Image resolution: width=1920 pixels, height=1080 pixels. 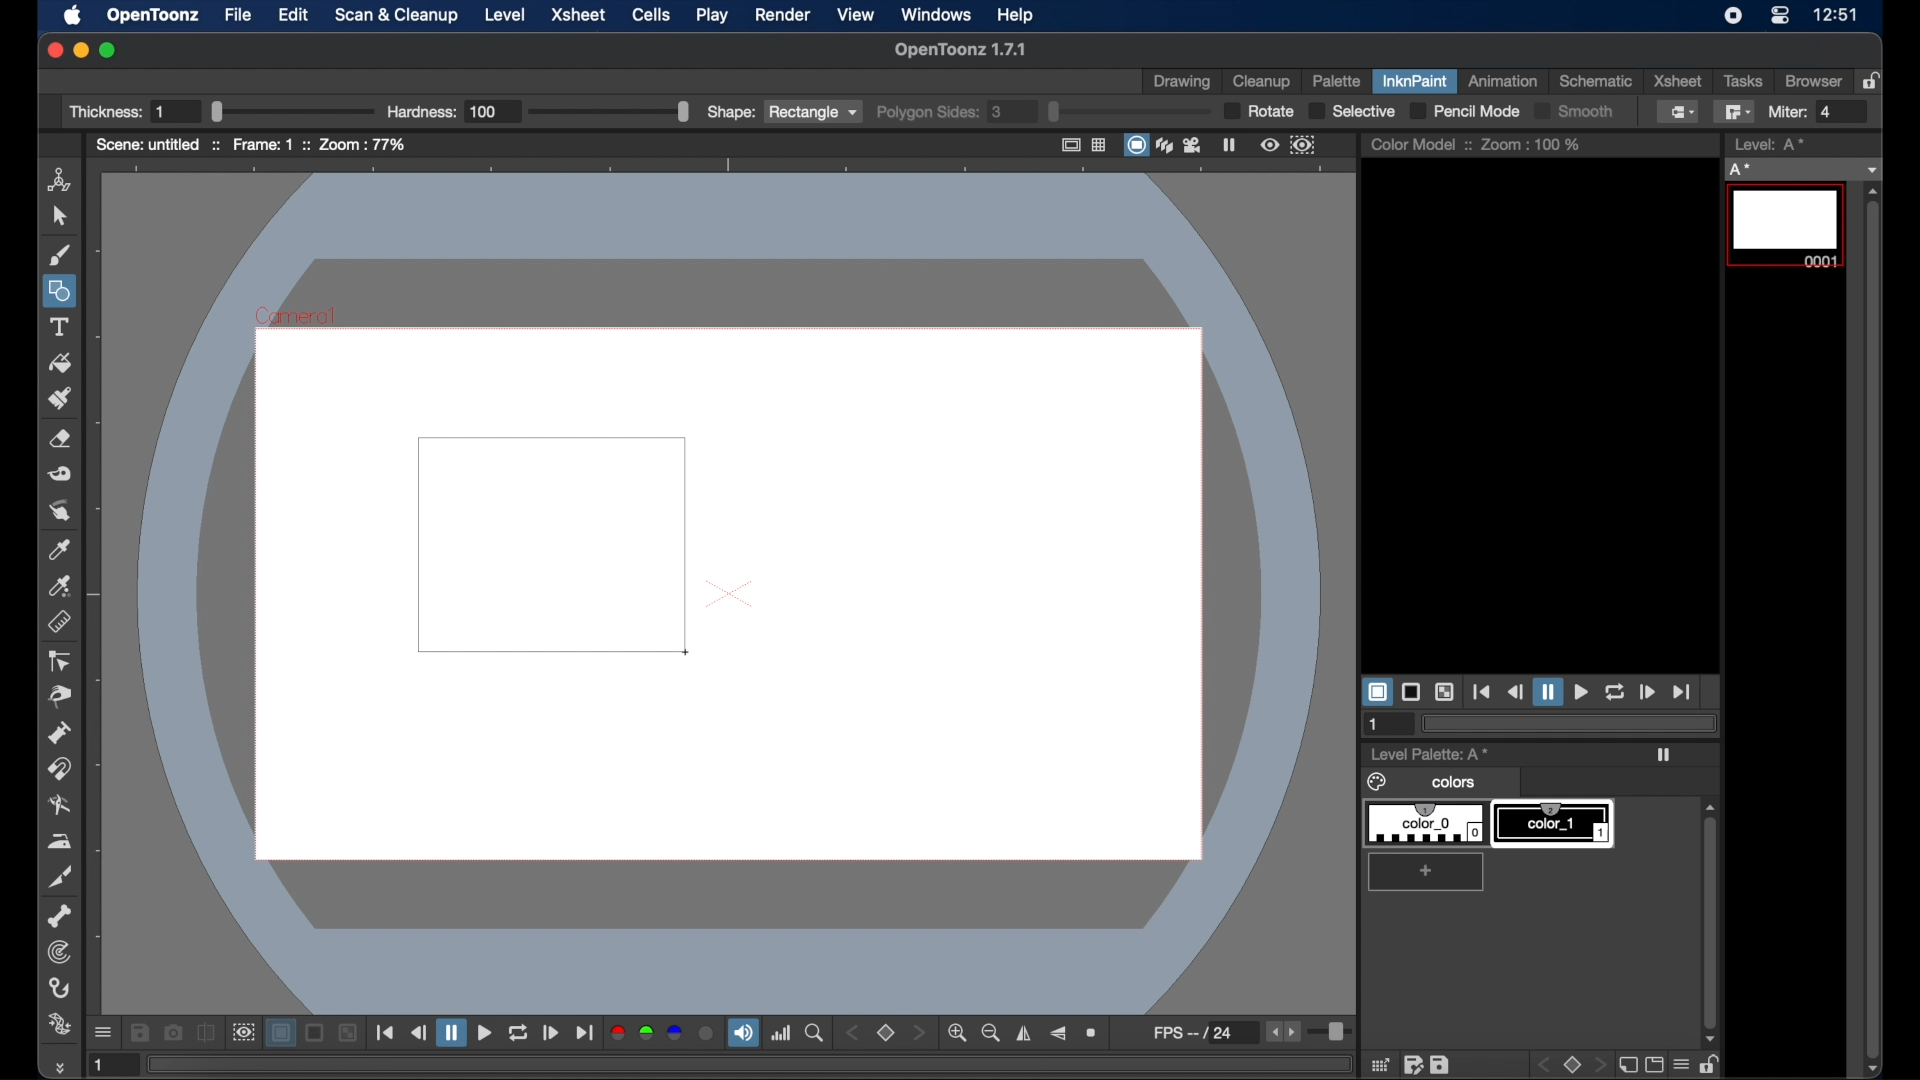 I want to click on pencil mode, so click(x=1463, y=112).